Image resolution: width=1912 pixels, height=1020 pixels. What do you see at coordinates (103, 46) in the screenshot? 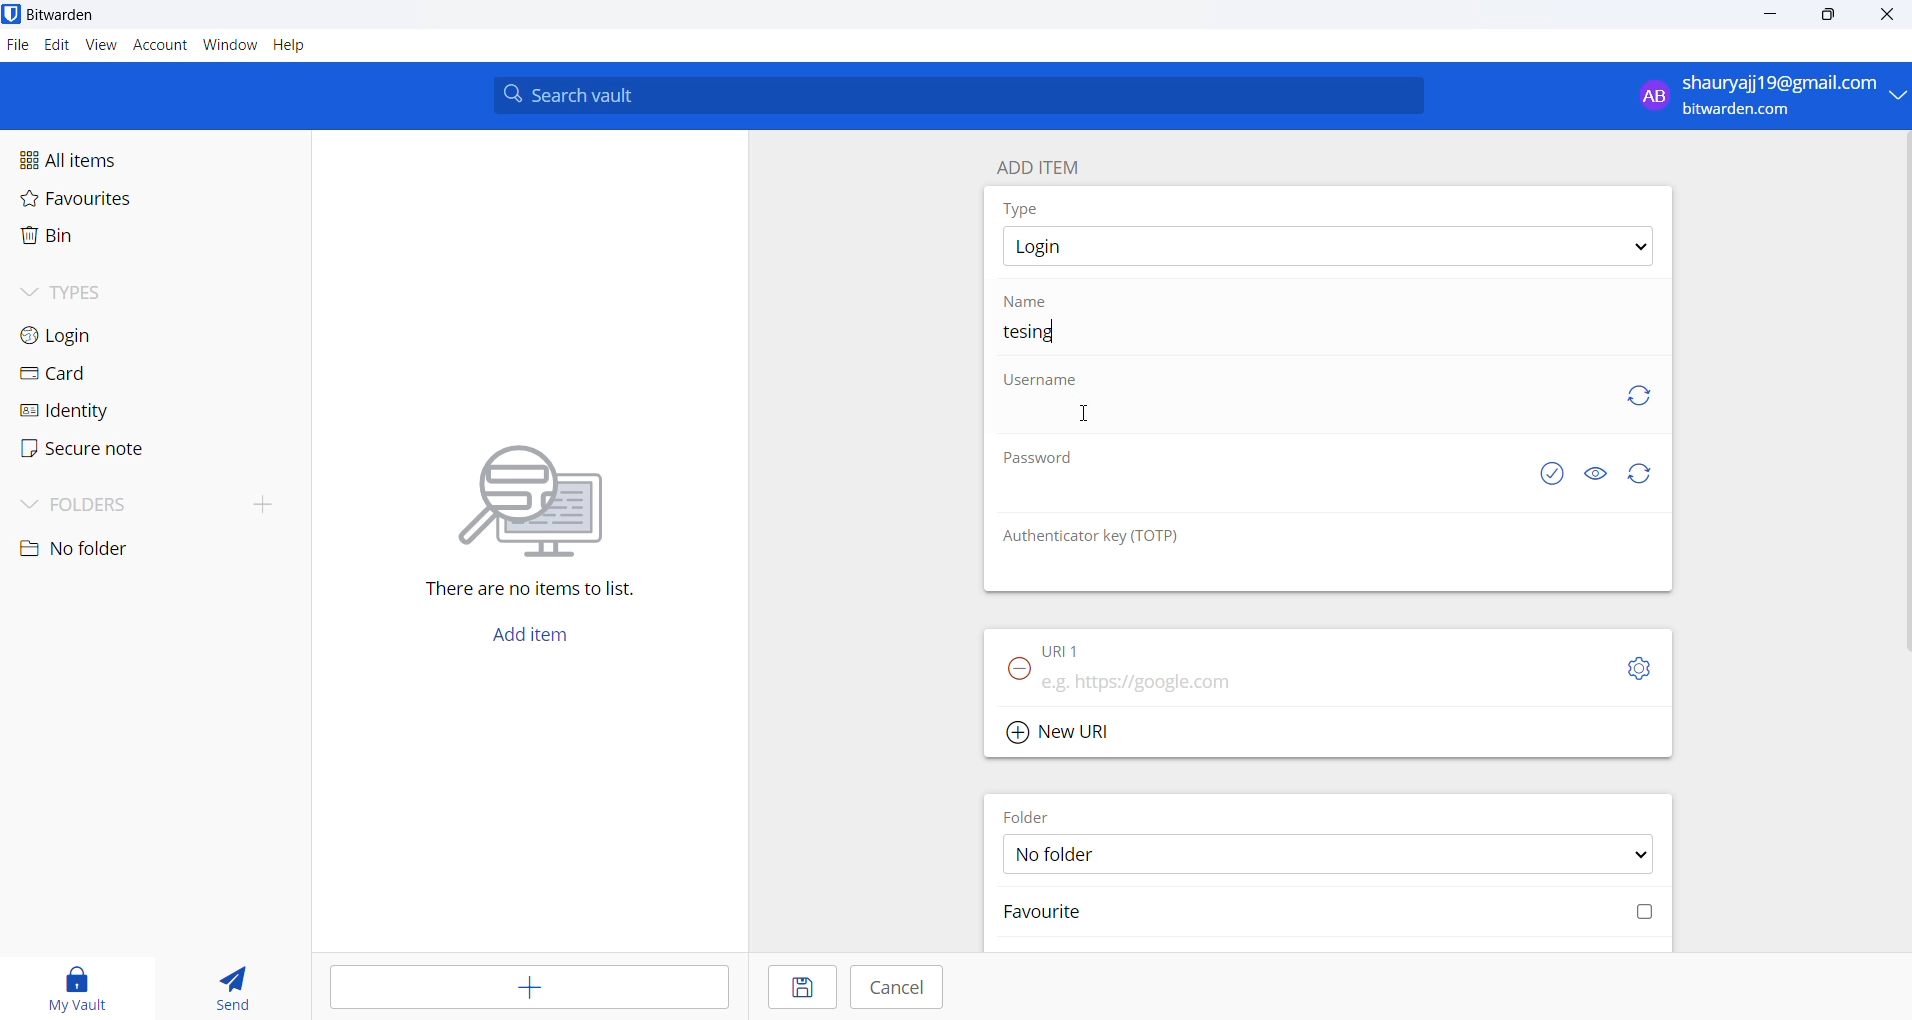
I see `View` at bounding box center [103, 46].